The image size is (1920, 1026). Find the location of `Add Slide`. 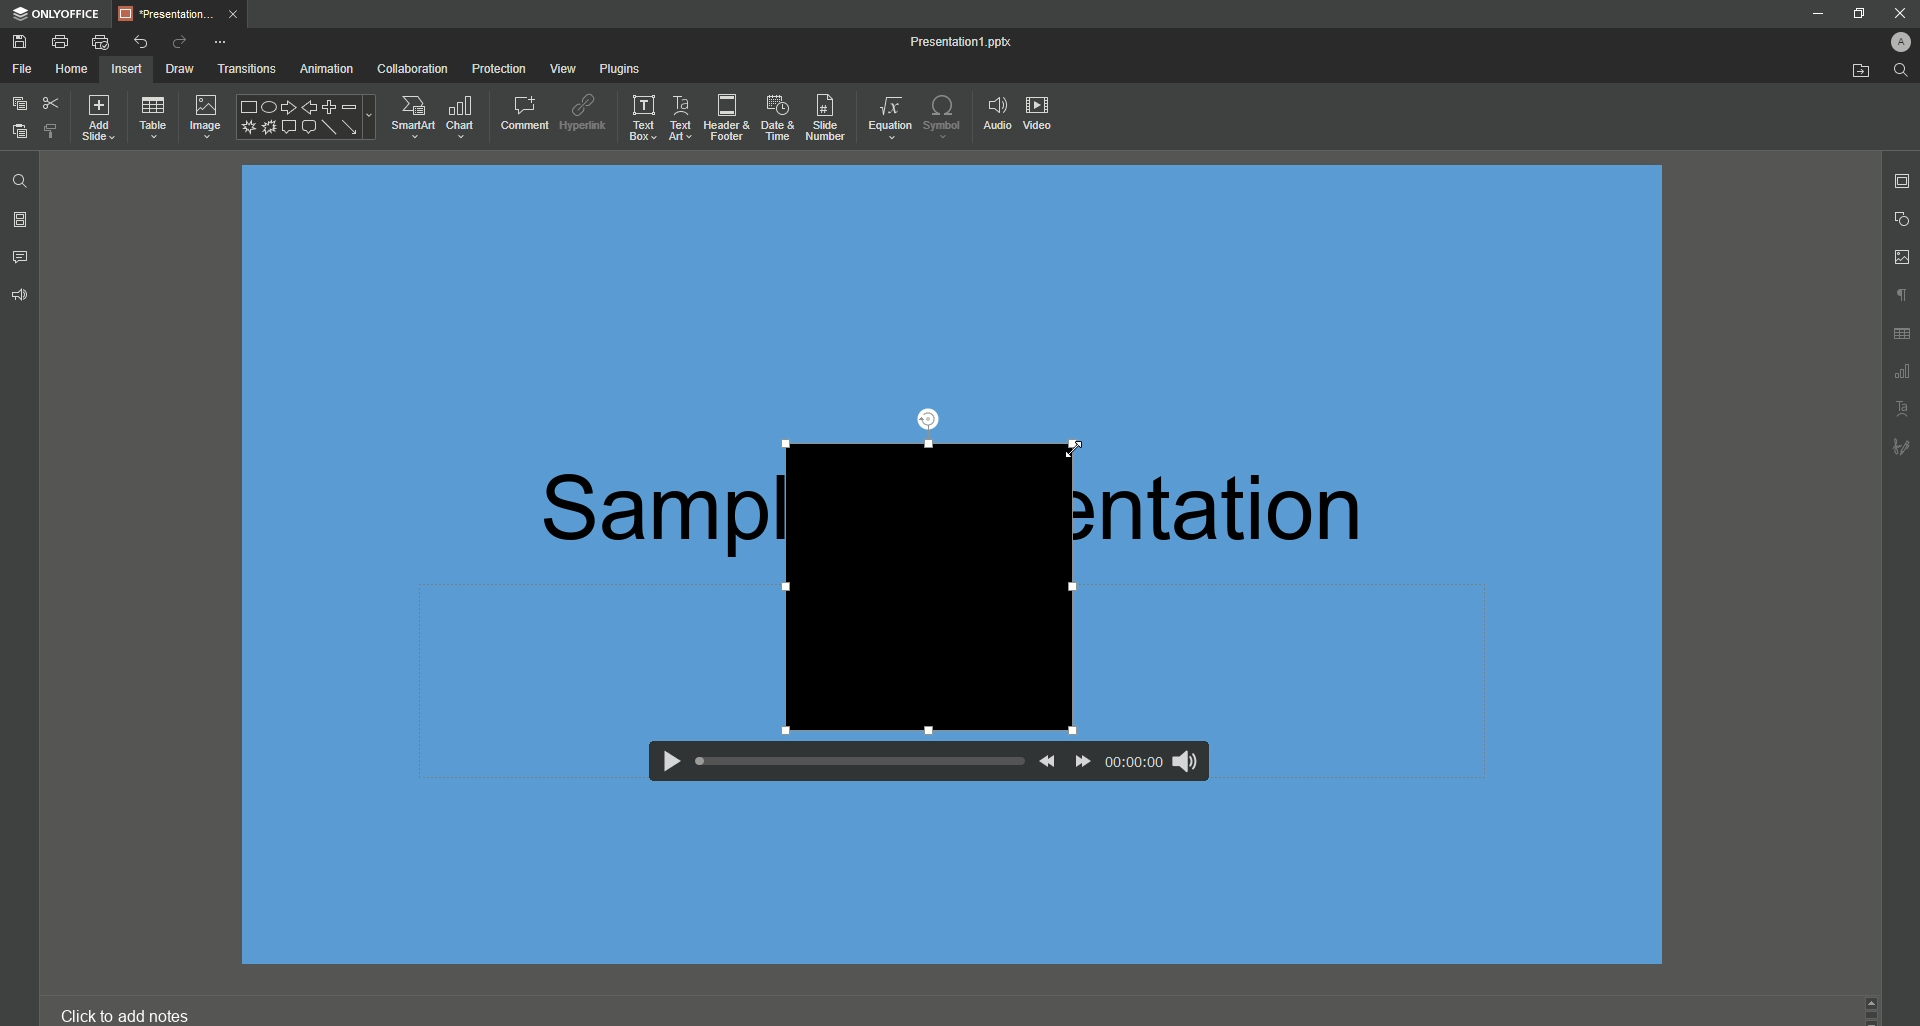

Add Slide is located at coordinates (98, 116).